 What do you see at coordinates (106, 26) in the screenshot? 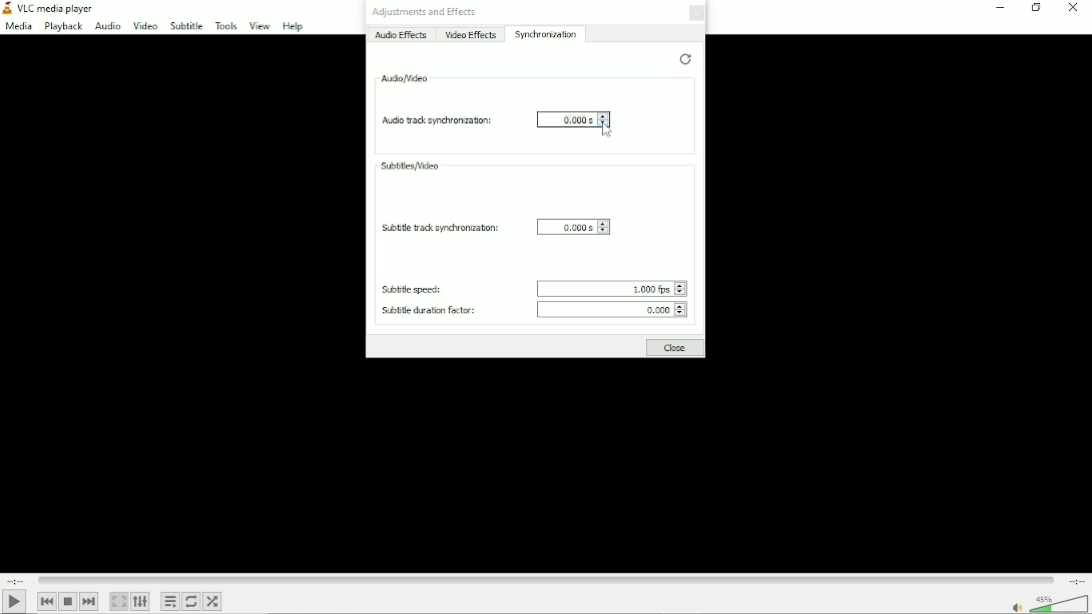
I see `Audio` at bounding box center [106, 26].